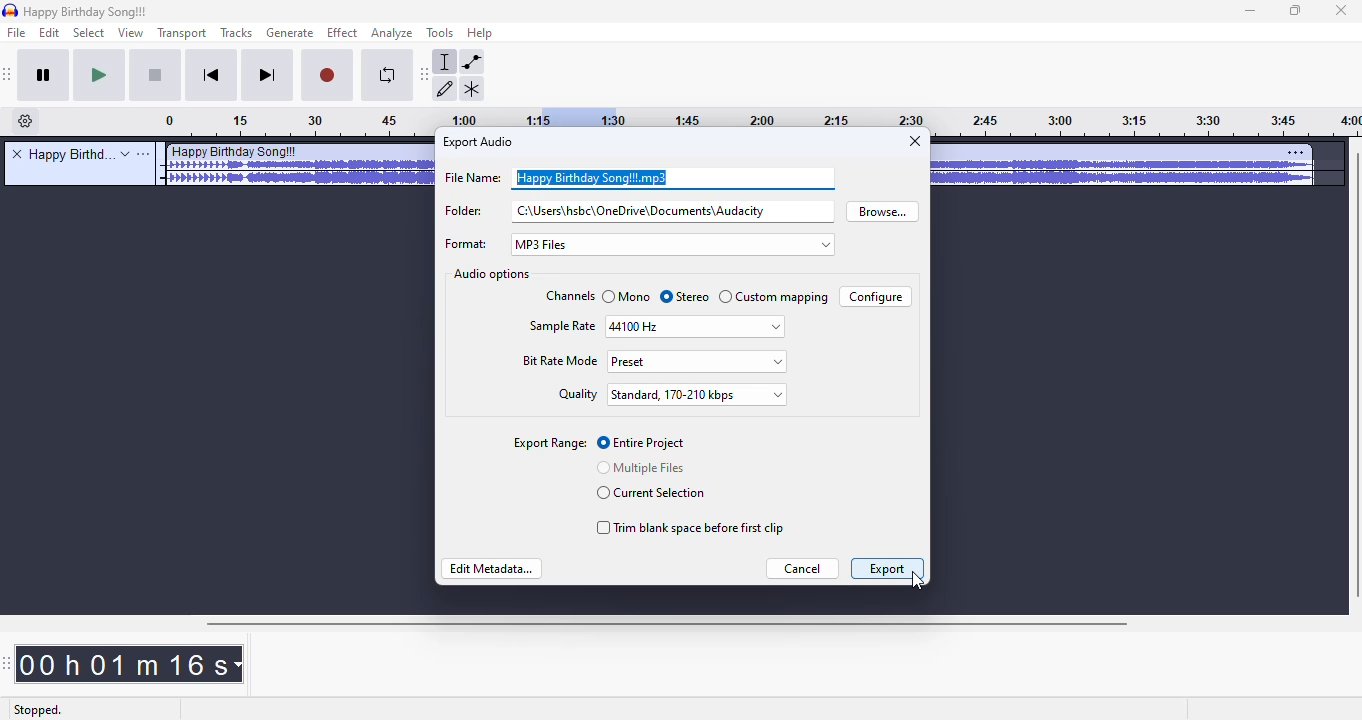 The height and width of the screenshot is (720, 1362). What do you see at coordinates (298, 165) in the screenshot?
I see `audio track` at bounding box center [298, 165].